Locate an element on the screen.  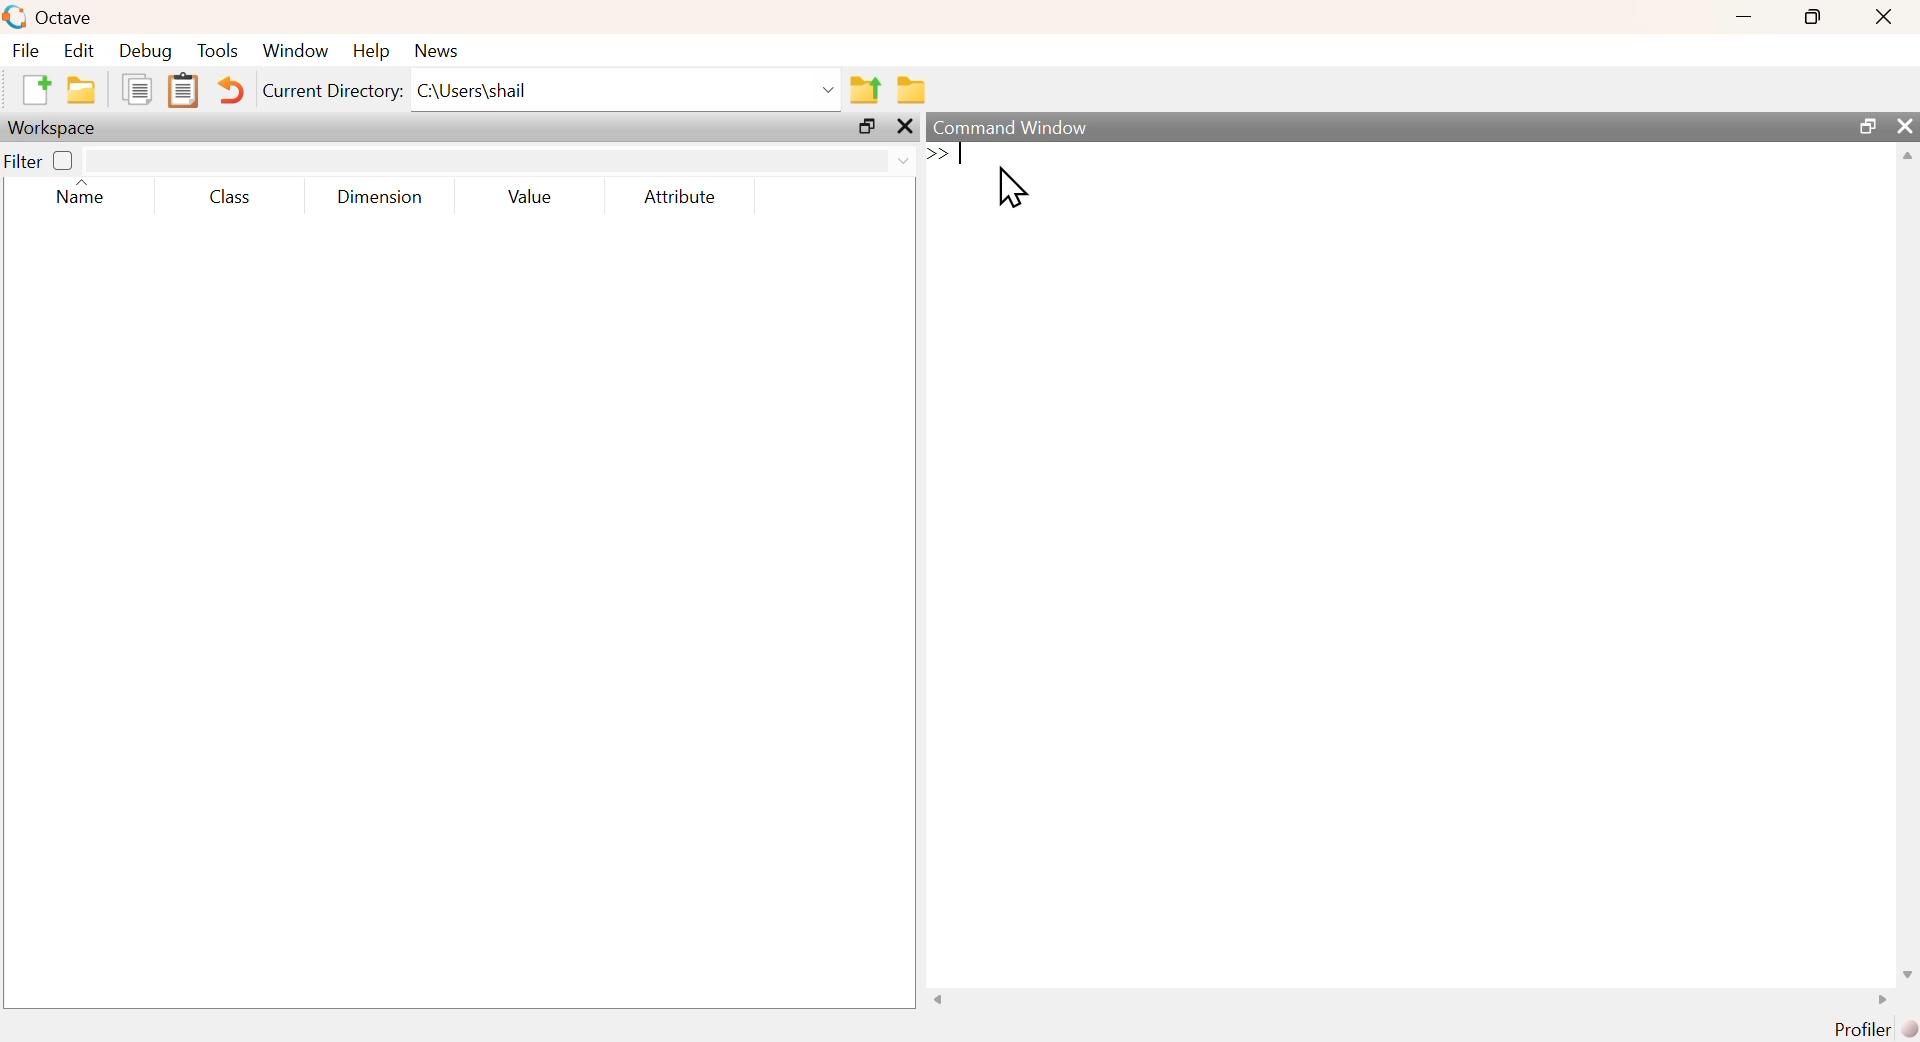
Debug is located at coordinates (144, 52).